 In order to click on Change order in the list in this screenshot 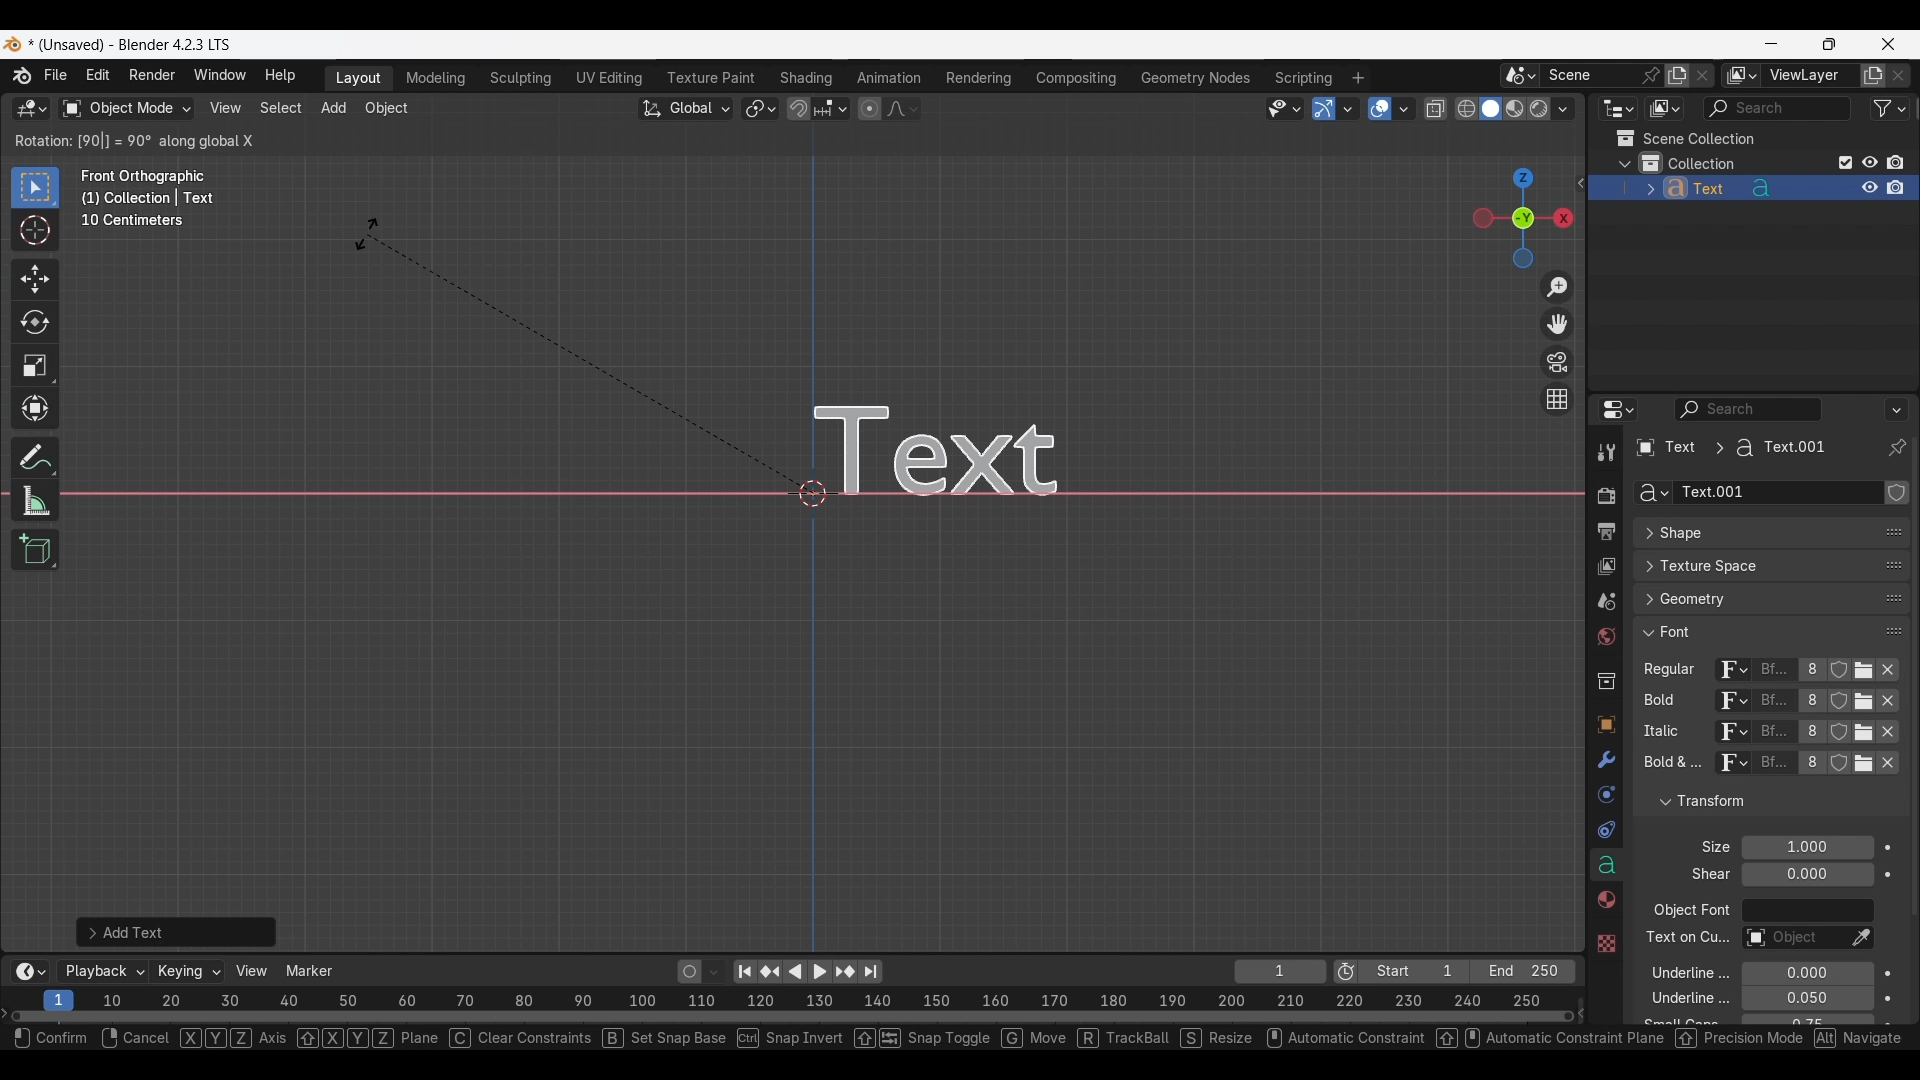, I will do `click(1894, 825)`.